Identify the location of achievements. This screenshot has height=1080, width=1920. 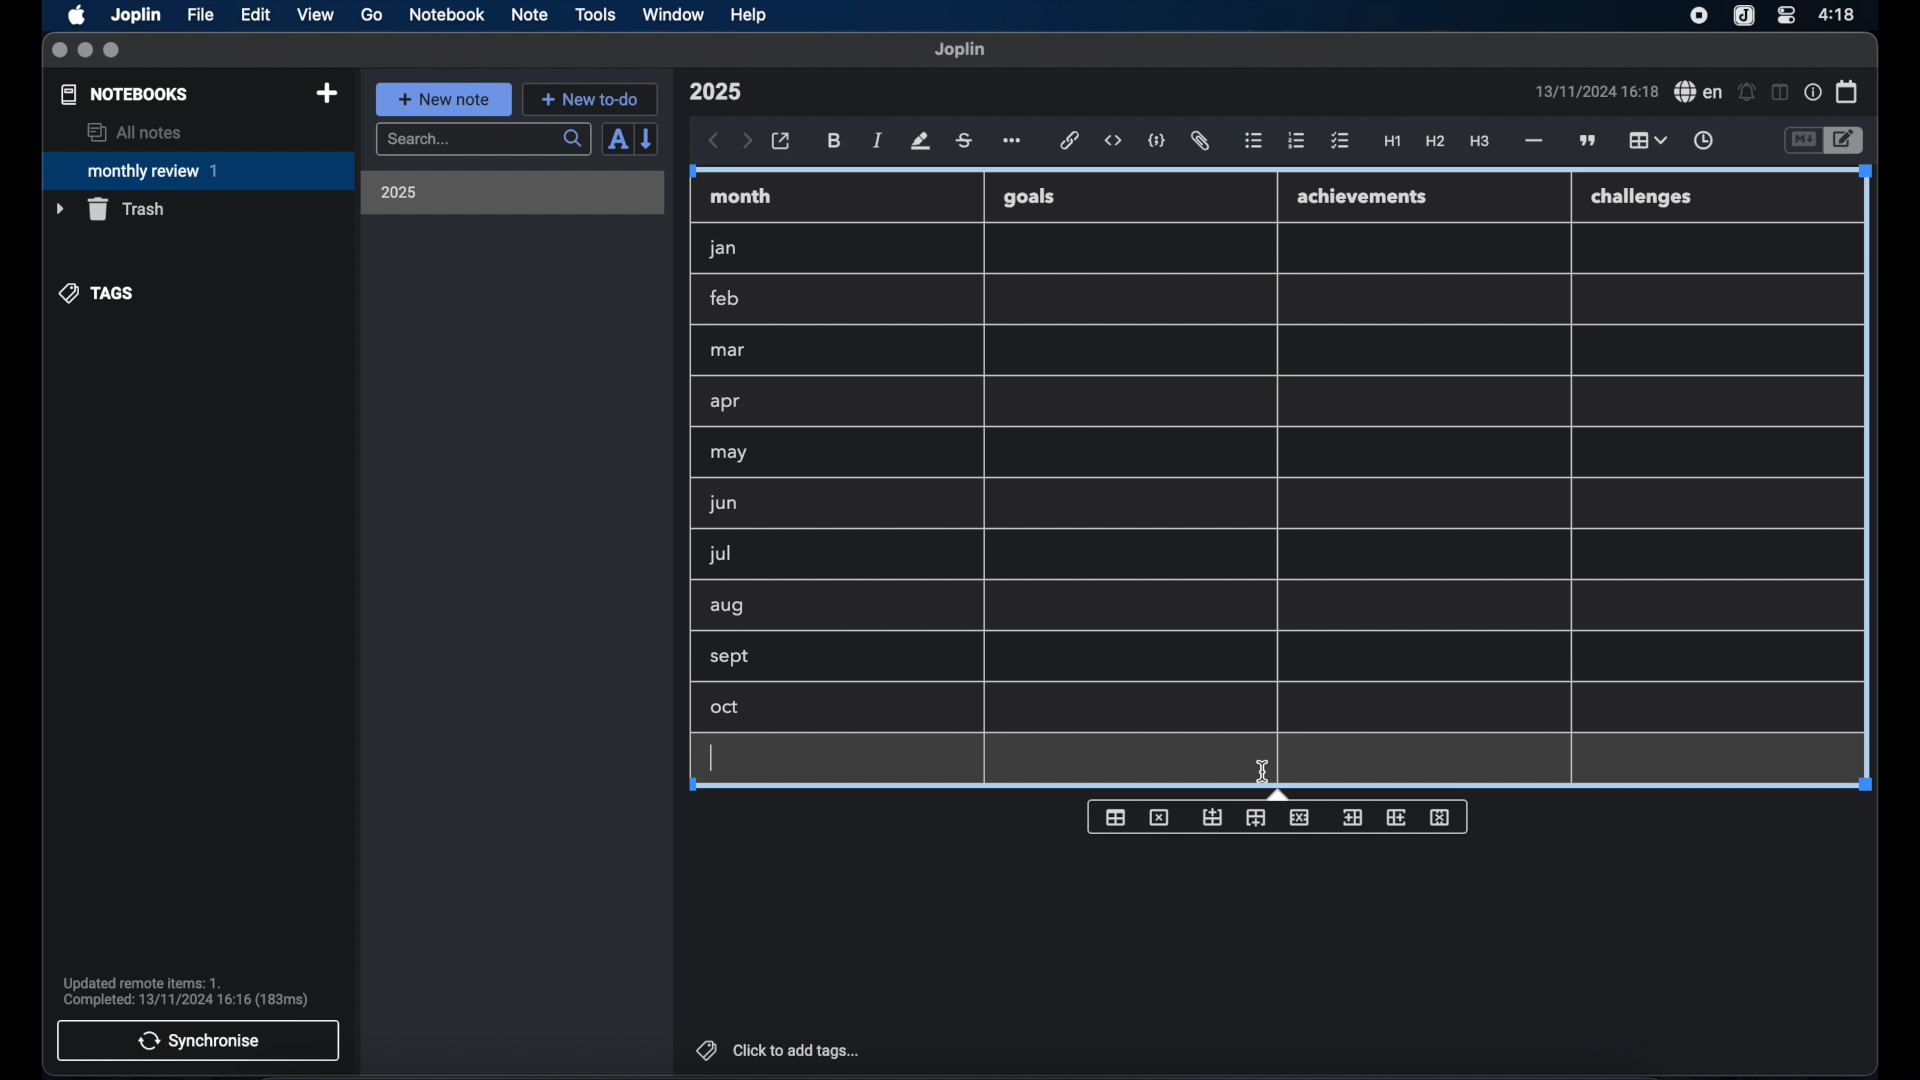
(1363, 197).